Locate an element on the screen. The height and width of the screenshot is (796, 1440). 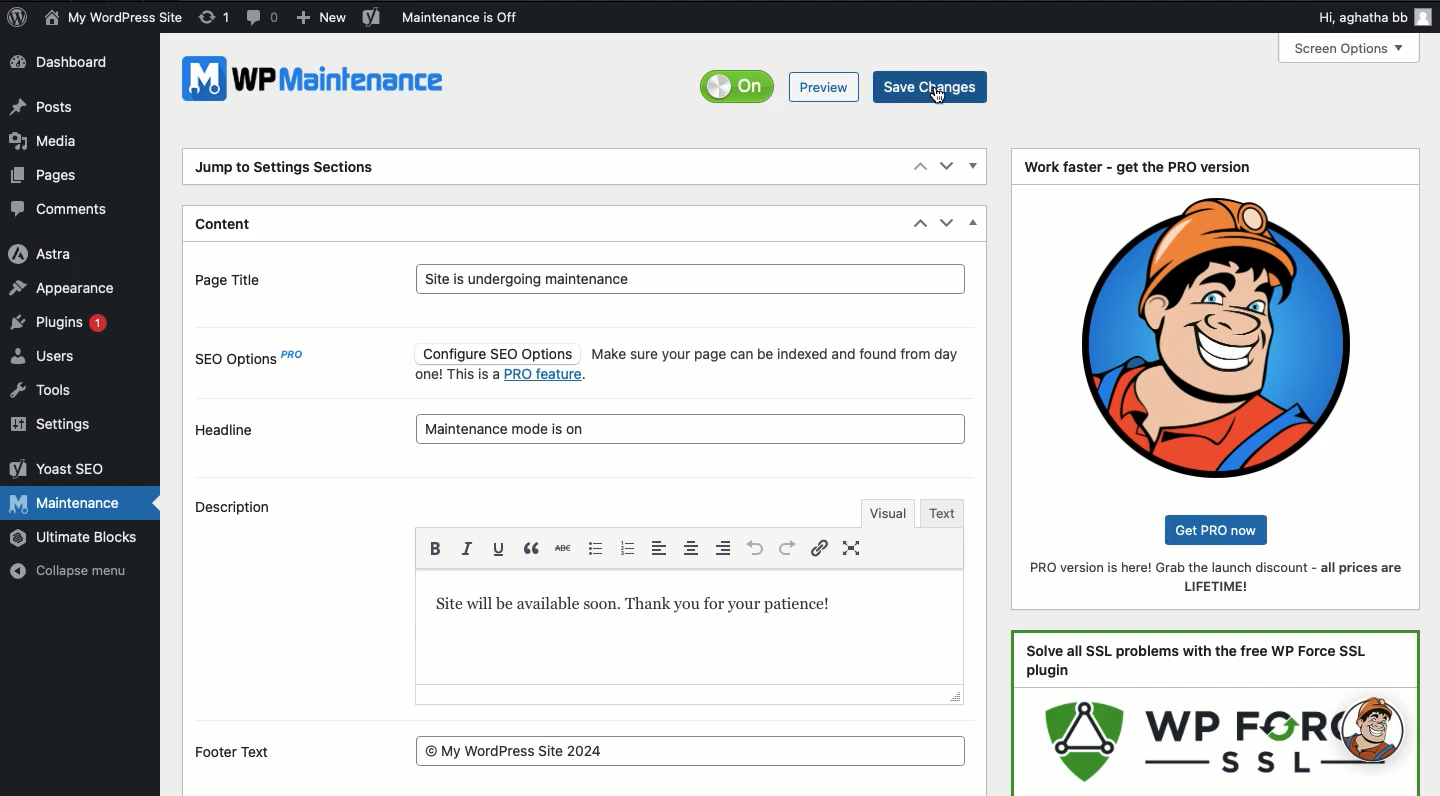
Yoast is located at coordinates (58, 469).